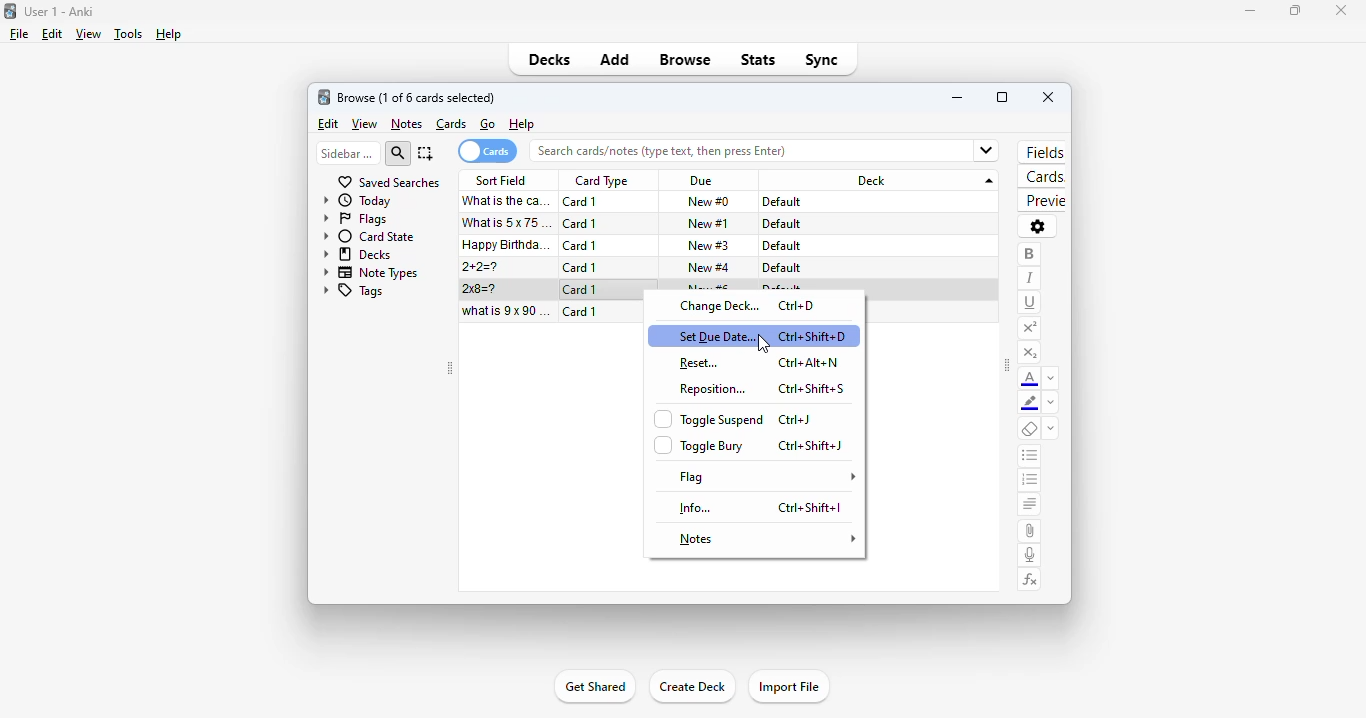 This screenshot has height=718, width=1366. What do you see at coordinates (1048, 97) in the screenshot?
I see `close` at bounding box center [1048, 97].